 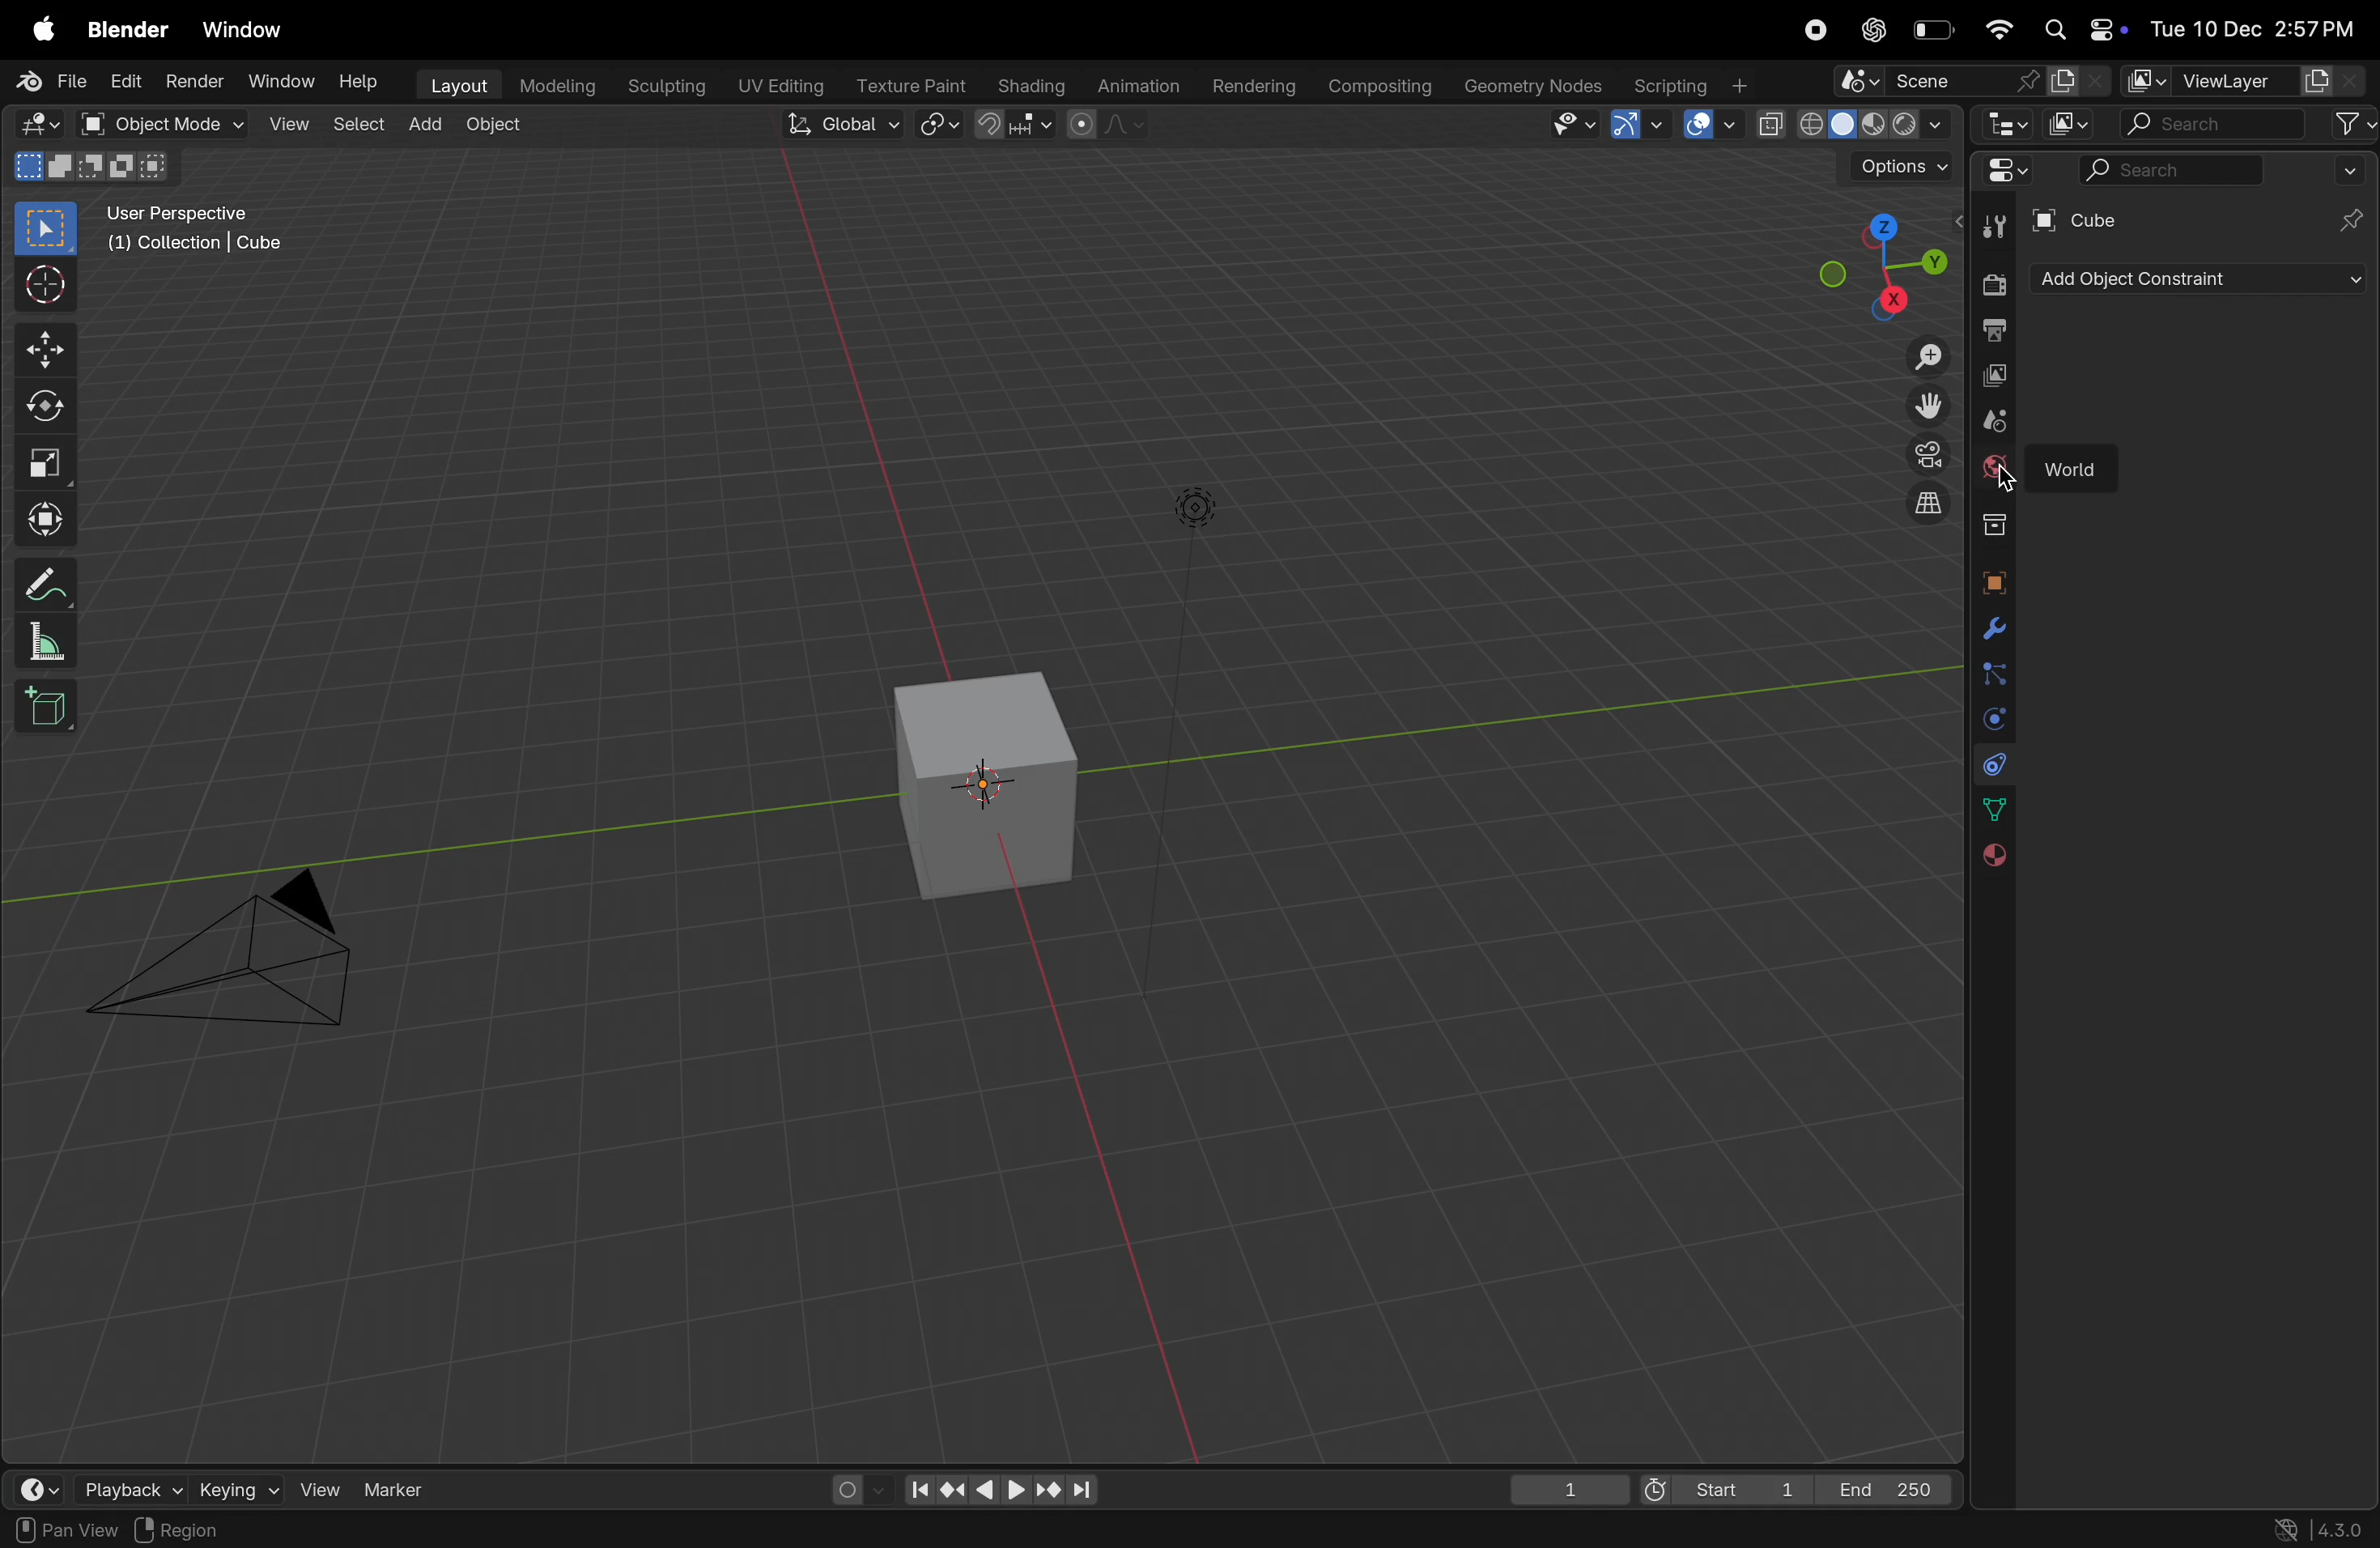 I want to click on Region, so click(x=200, y=1529).